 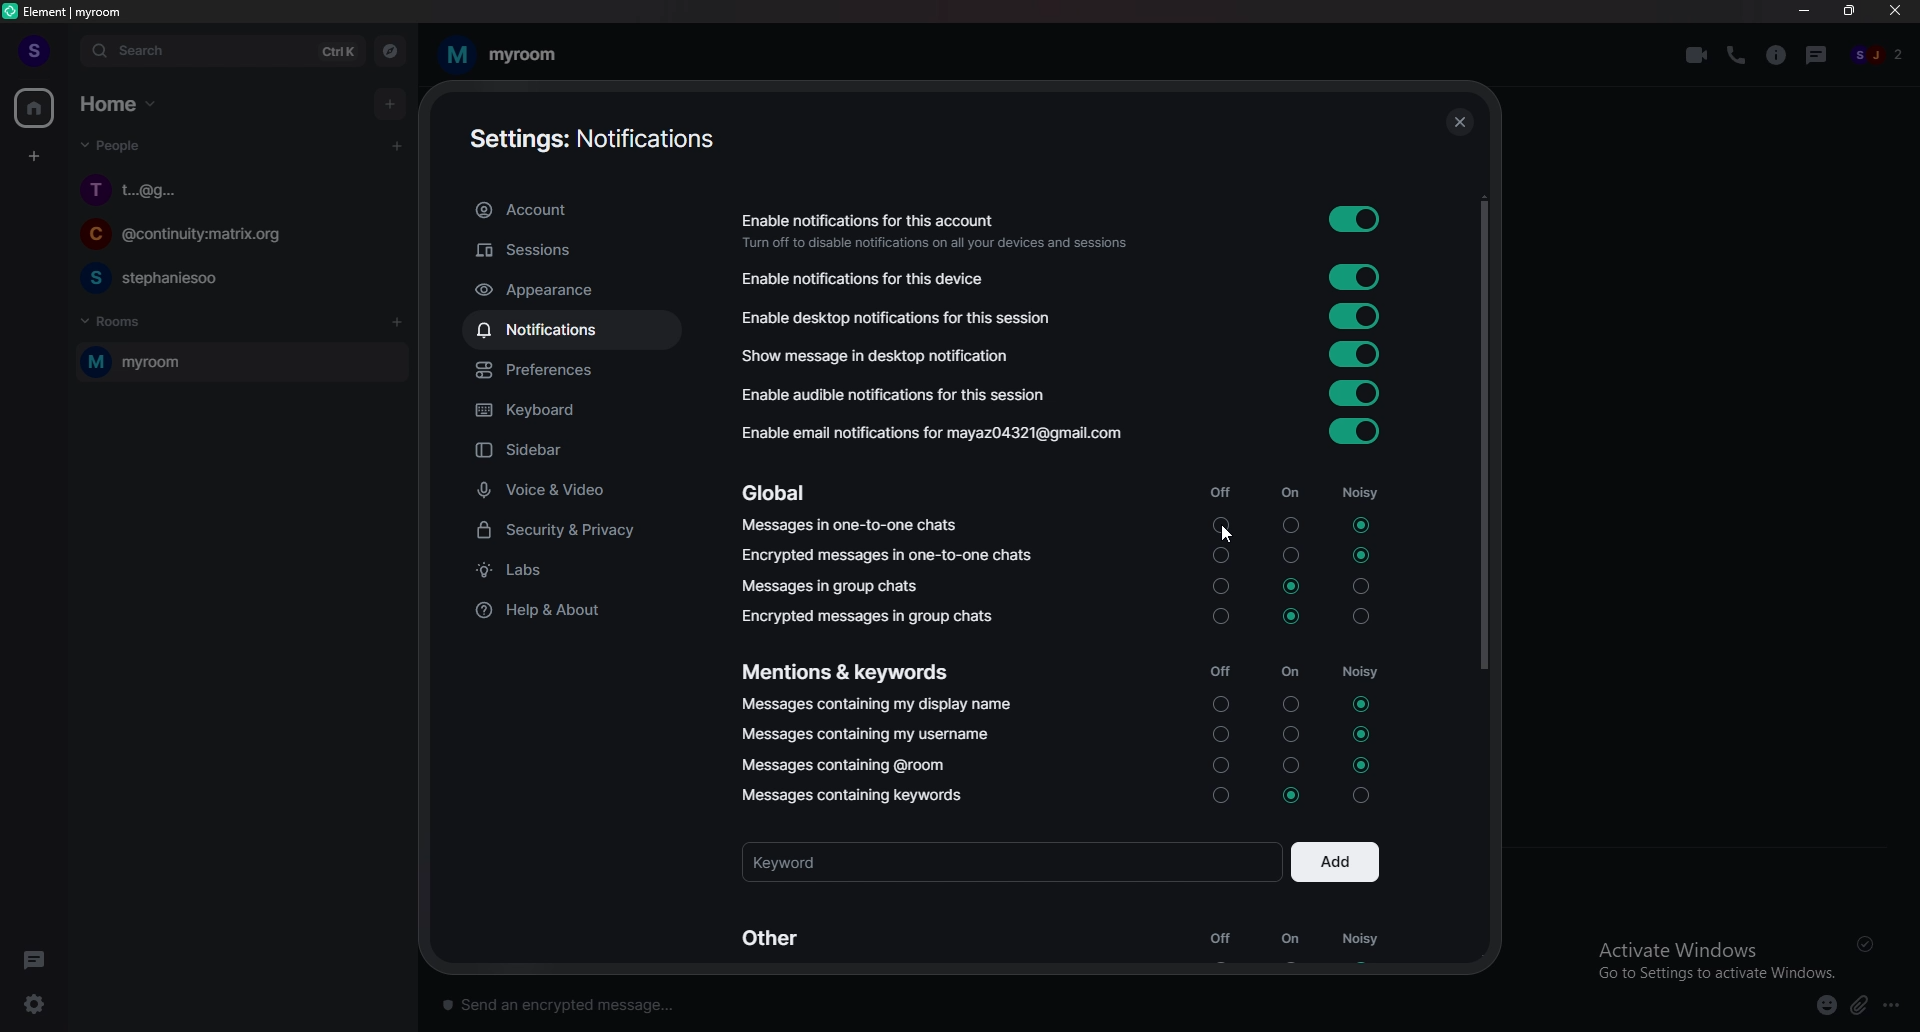 What do you see at coordinates (869, 617) in the screenshot?
I see `Encrypted messages in group chats` at bounding box center [869, 617].